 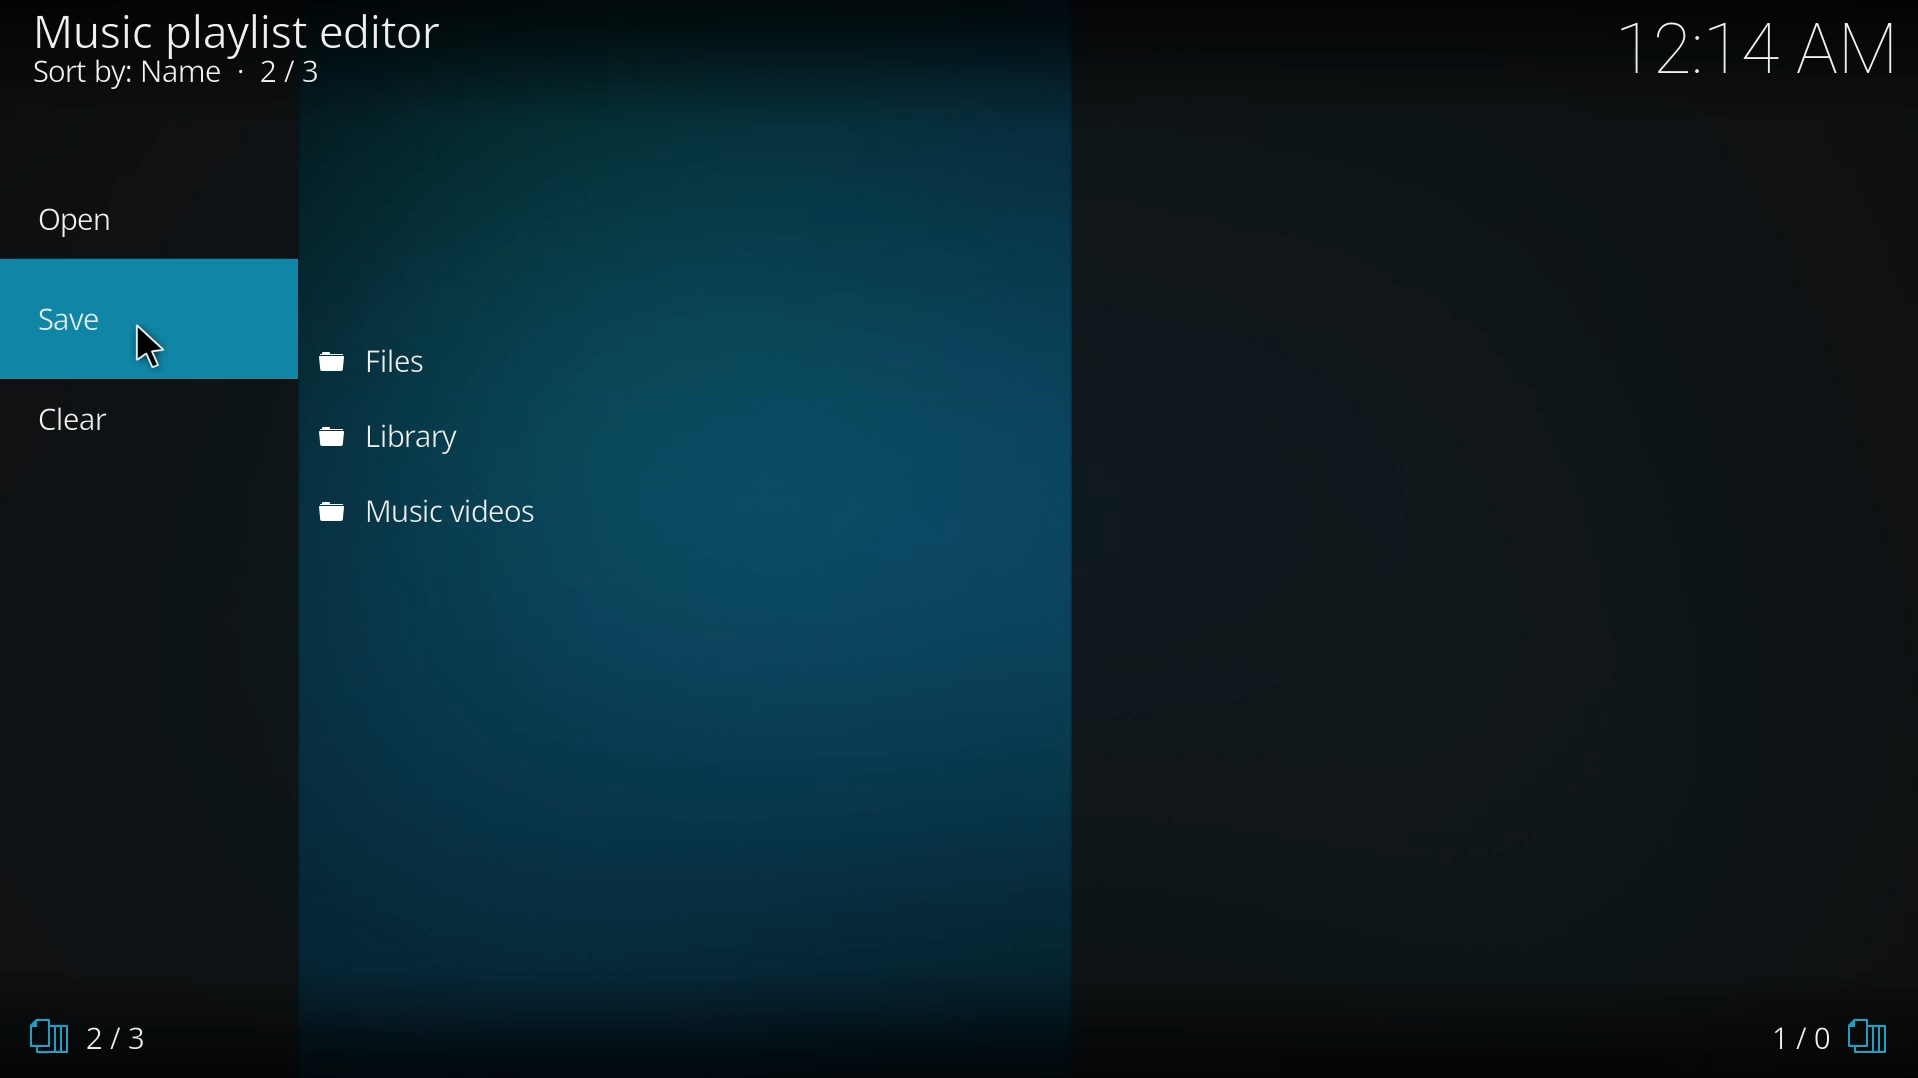 What do you see at coordinates (1834, 1037) in the screenshot?
I see `1/0` at bounding box center [1834, 1037].